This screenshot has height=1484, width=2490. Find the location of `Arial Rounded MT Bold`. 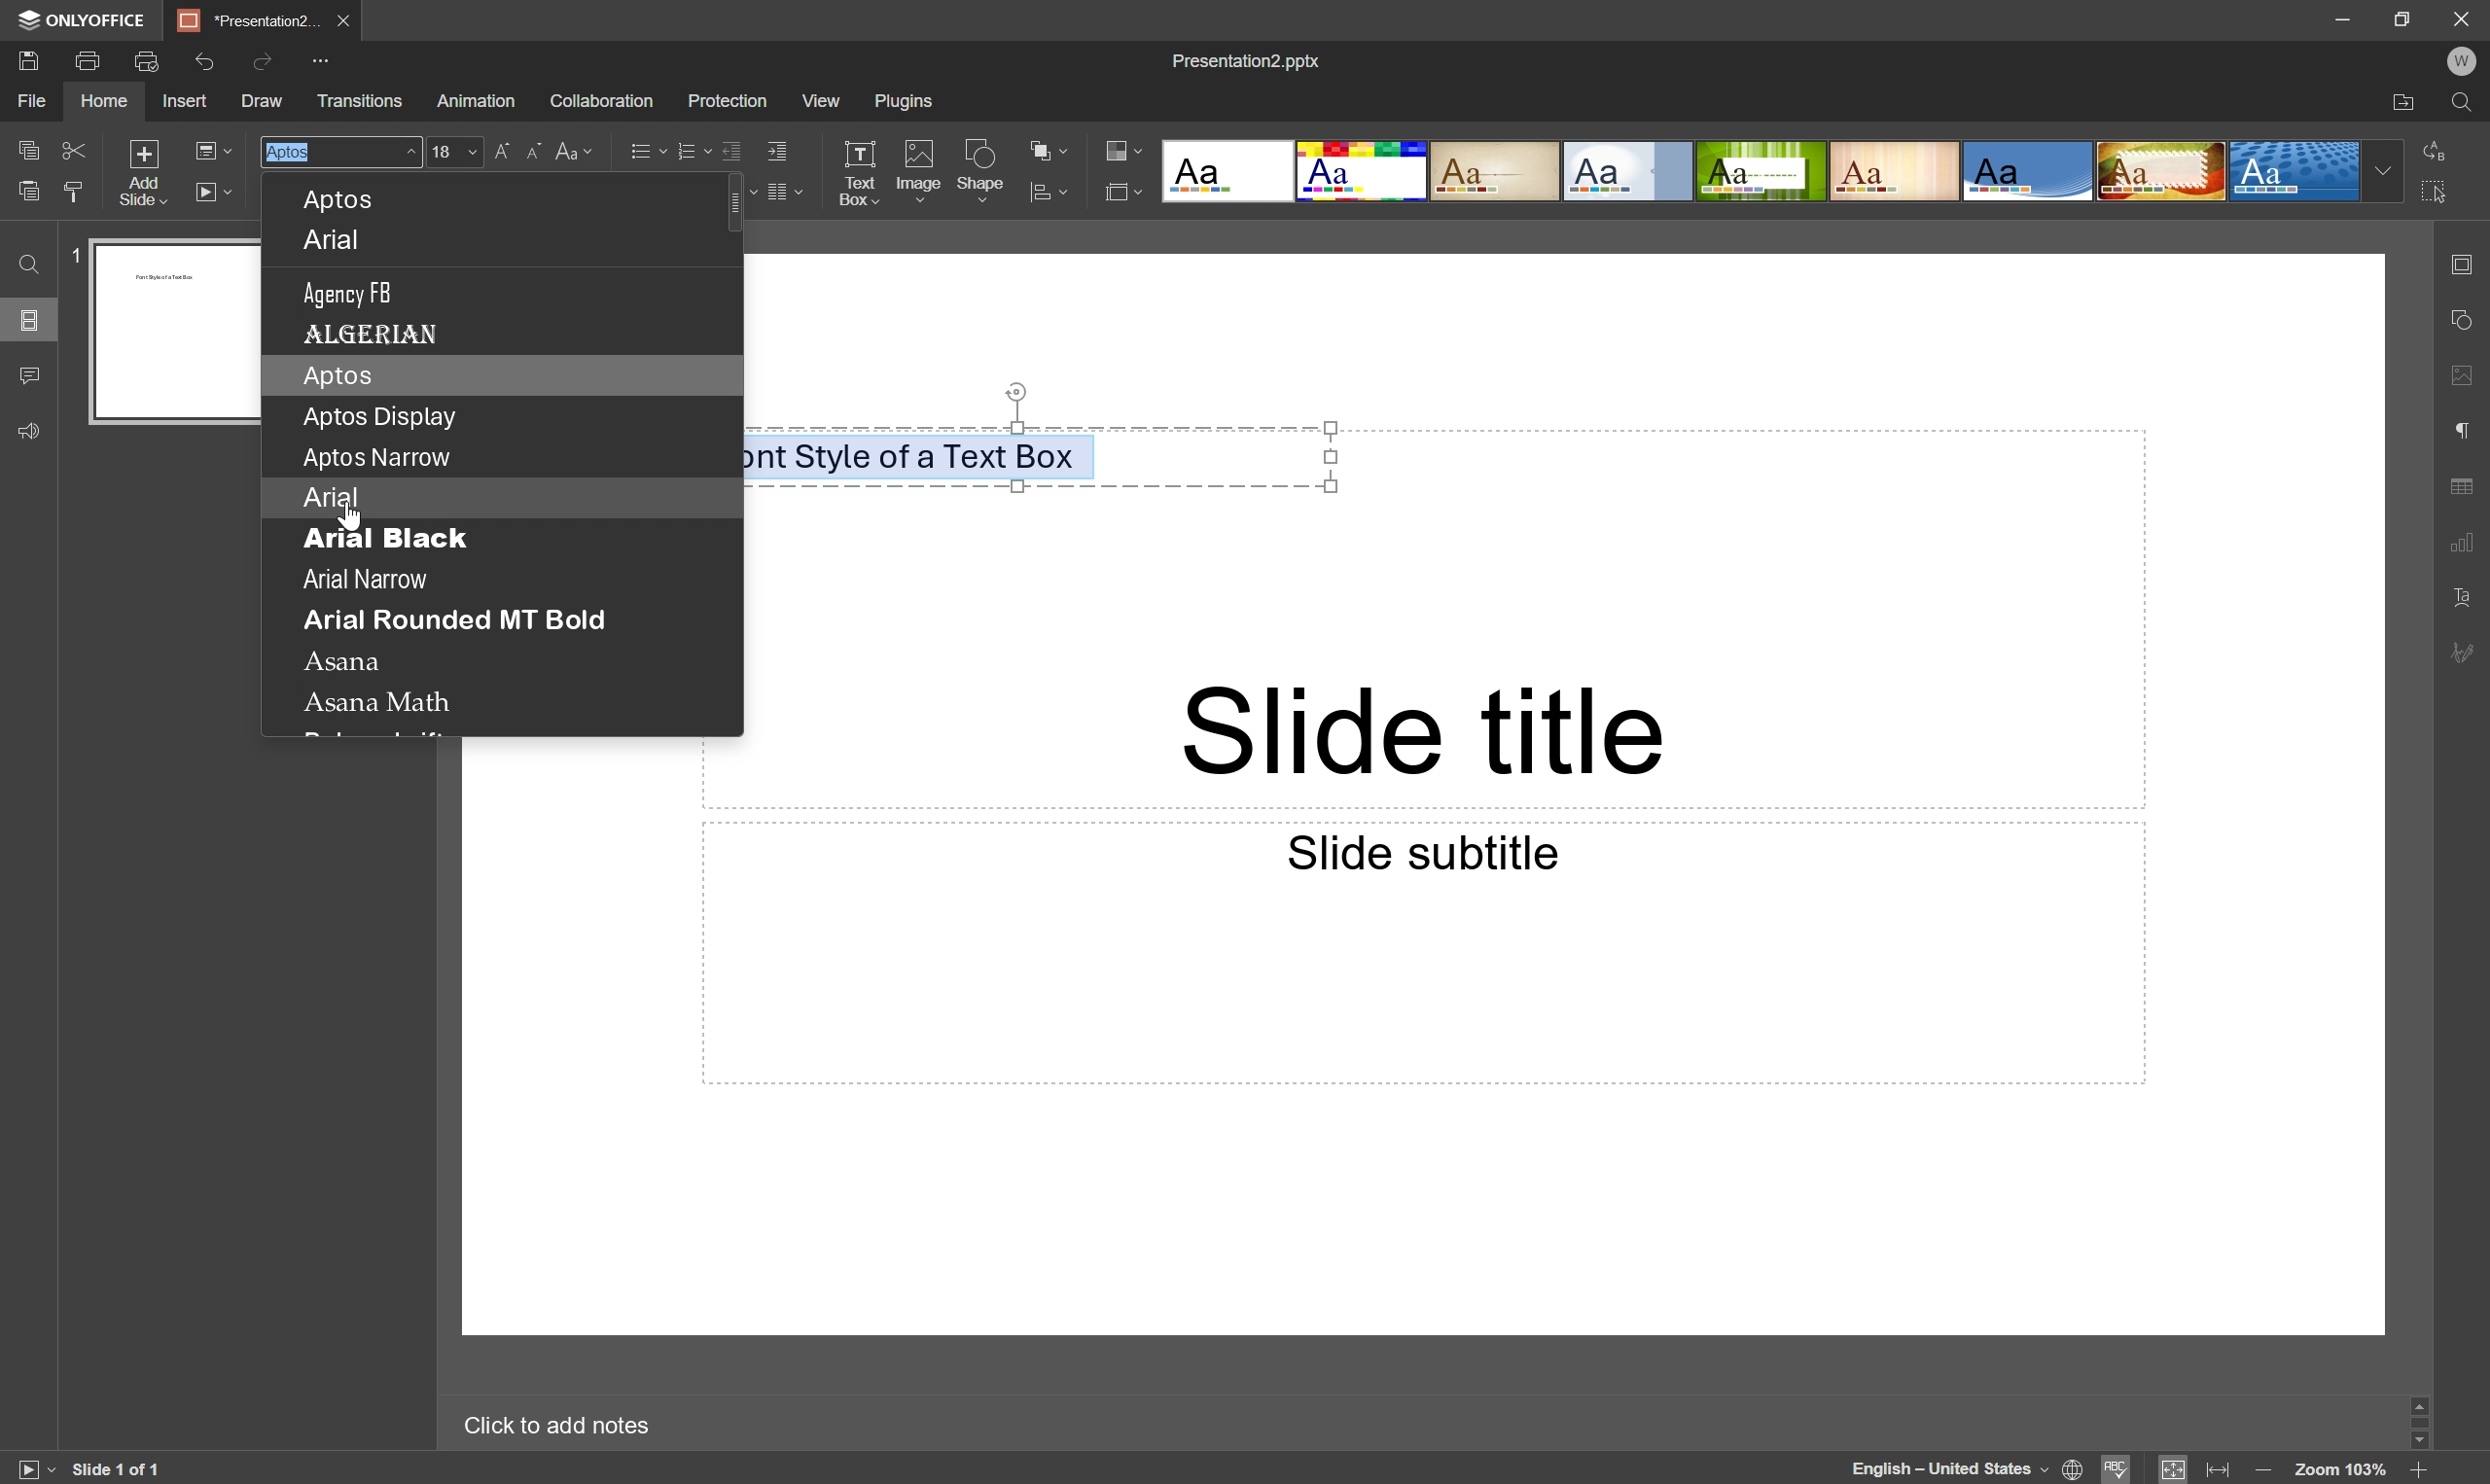

Arial Rounded MT Bold is located at coordinates (453, 619).